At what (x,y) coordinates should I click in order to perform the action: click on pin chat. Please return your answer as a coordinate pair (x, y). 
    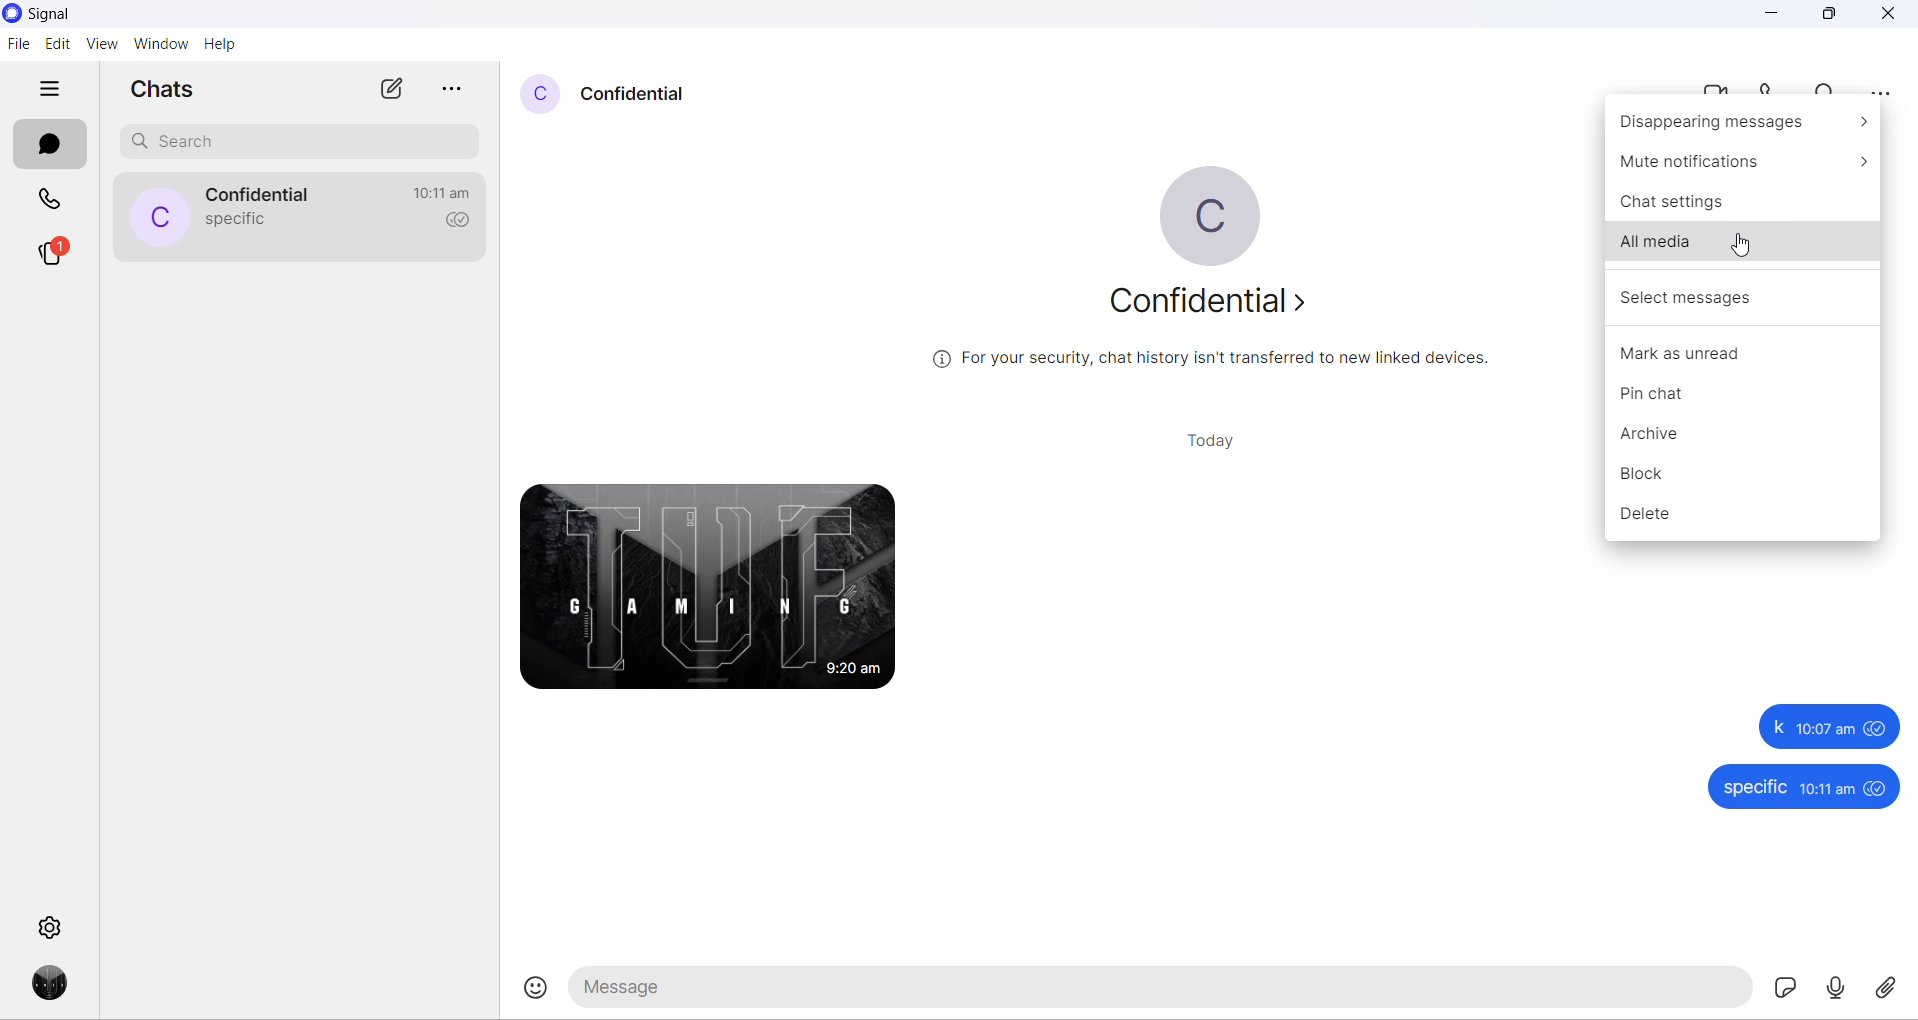
    Looking at the image, I should click on (1741, 397).